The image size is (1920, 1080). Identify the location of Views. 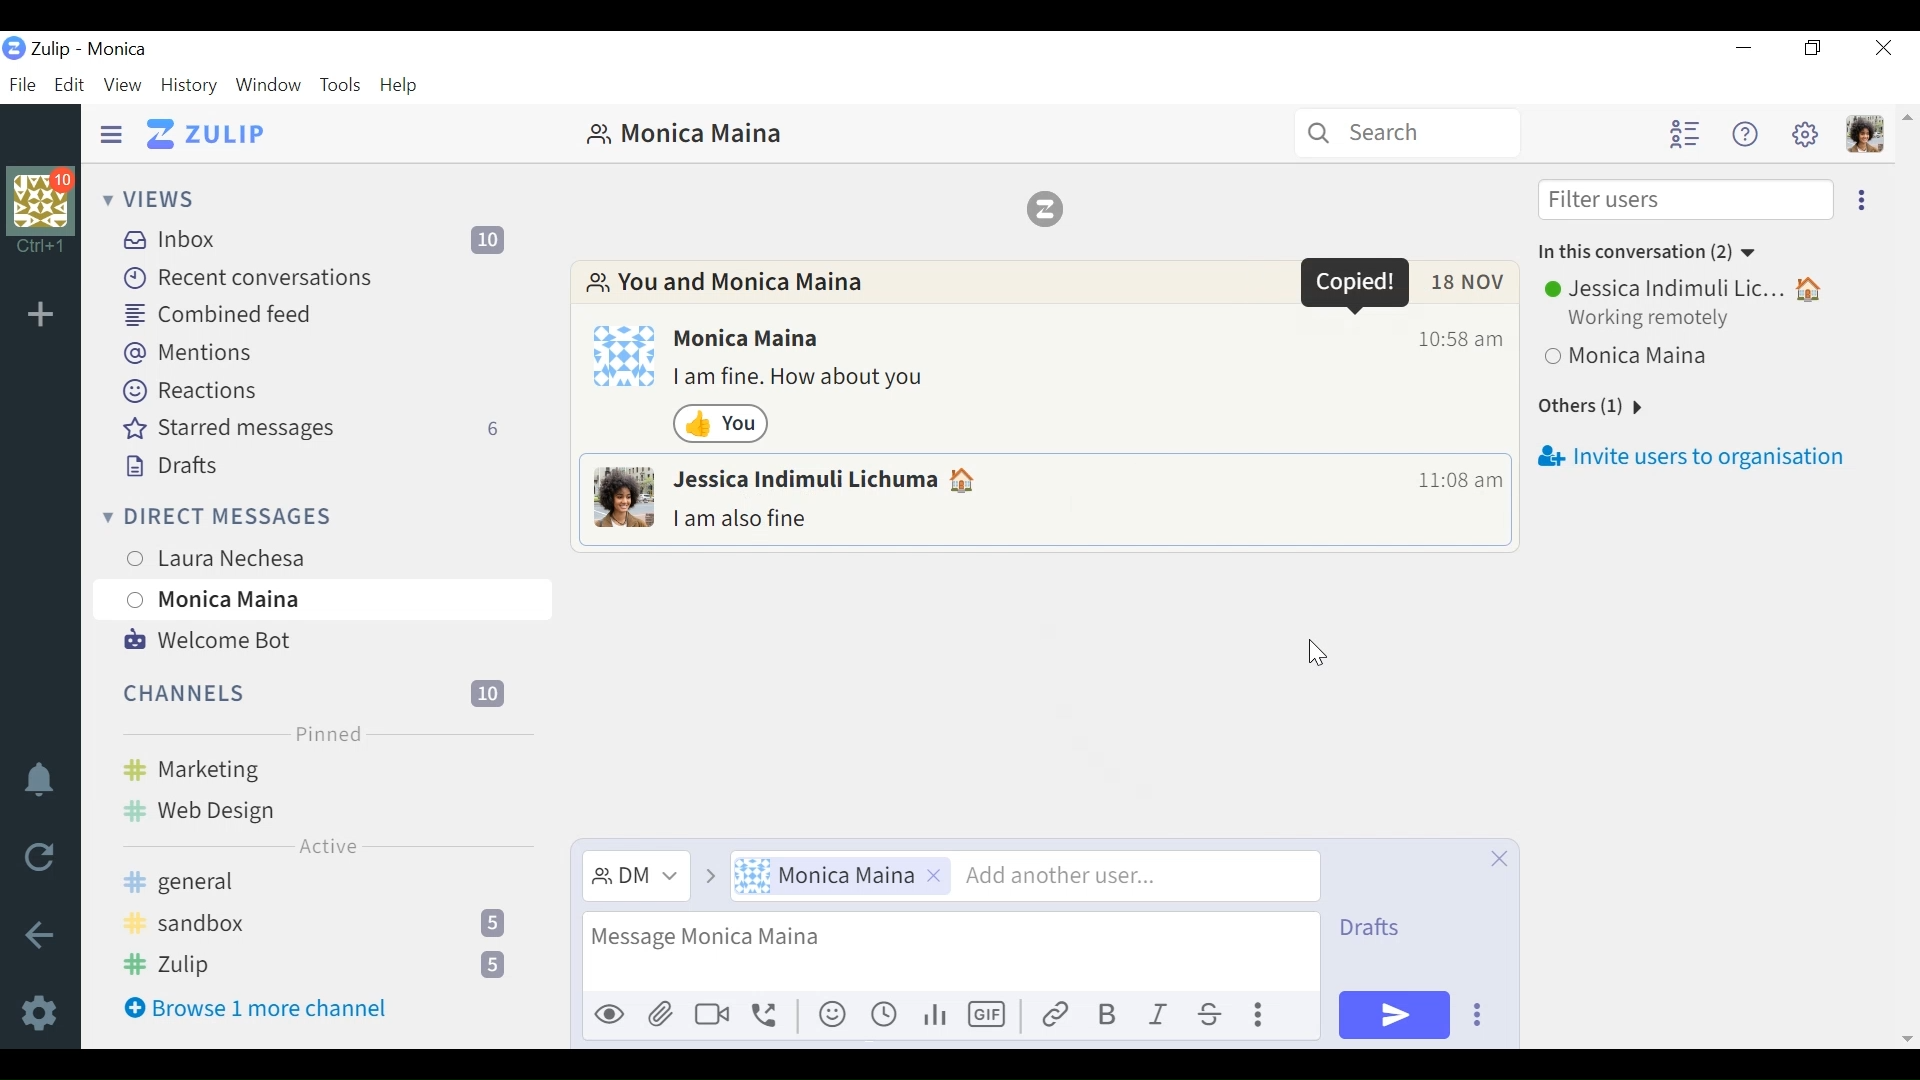
(153, 200).